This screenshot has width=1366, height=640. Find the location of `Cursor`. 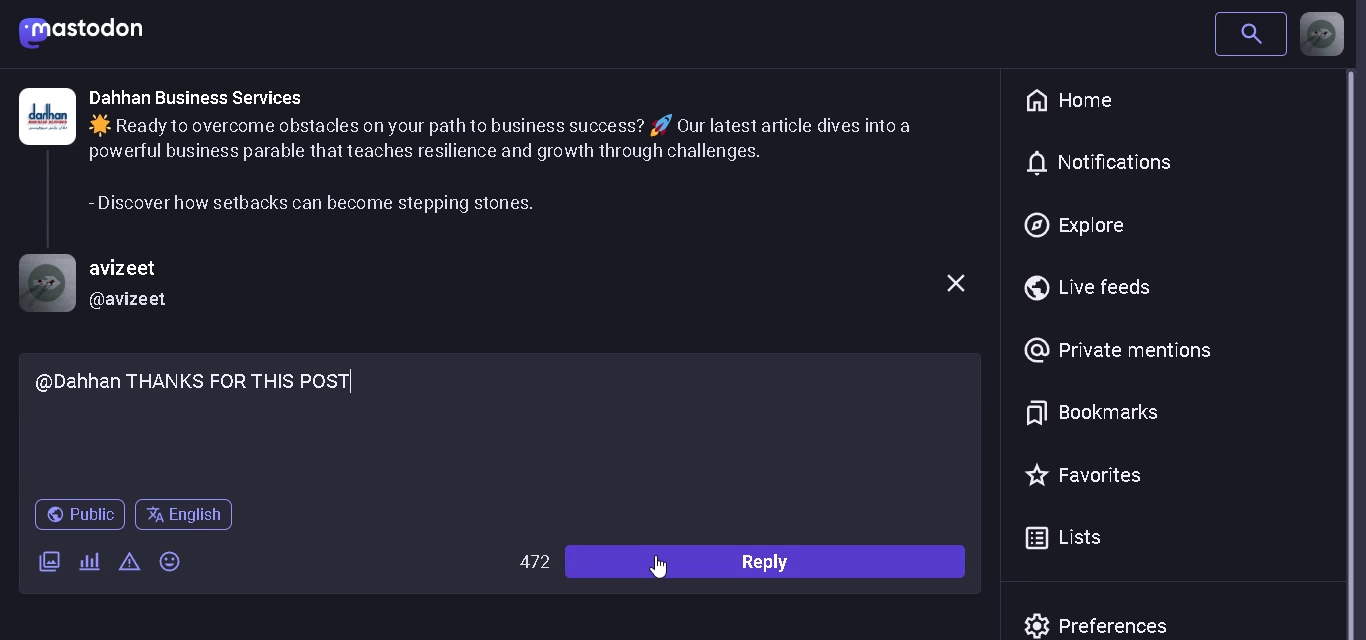

Cursor is located at coordinates (662, 573).